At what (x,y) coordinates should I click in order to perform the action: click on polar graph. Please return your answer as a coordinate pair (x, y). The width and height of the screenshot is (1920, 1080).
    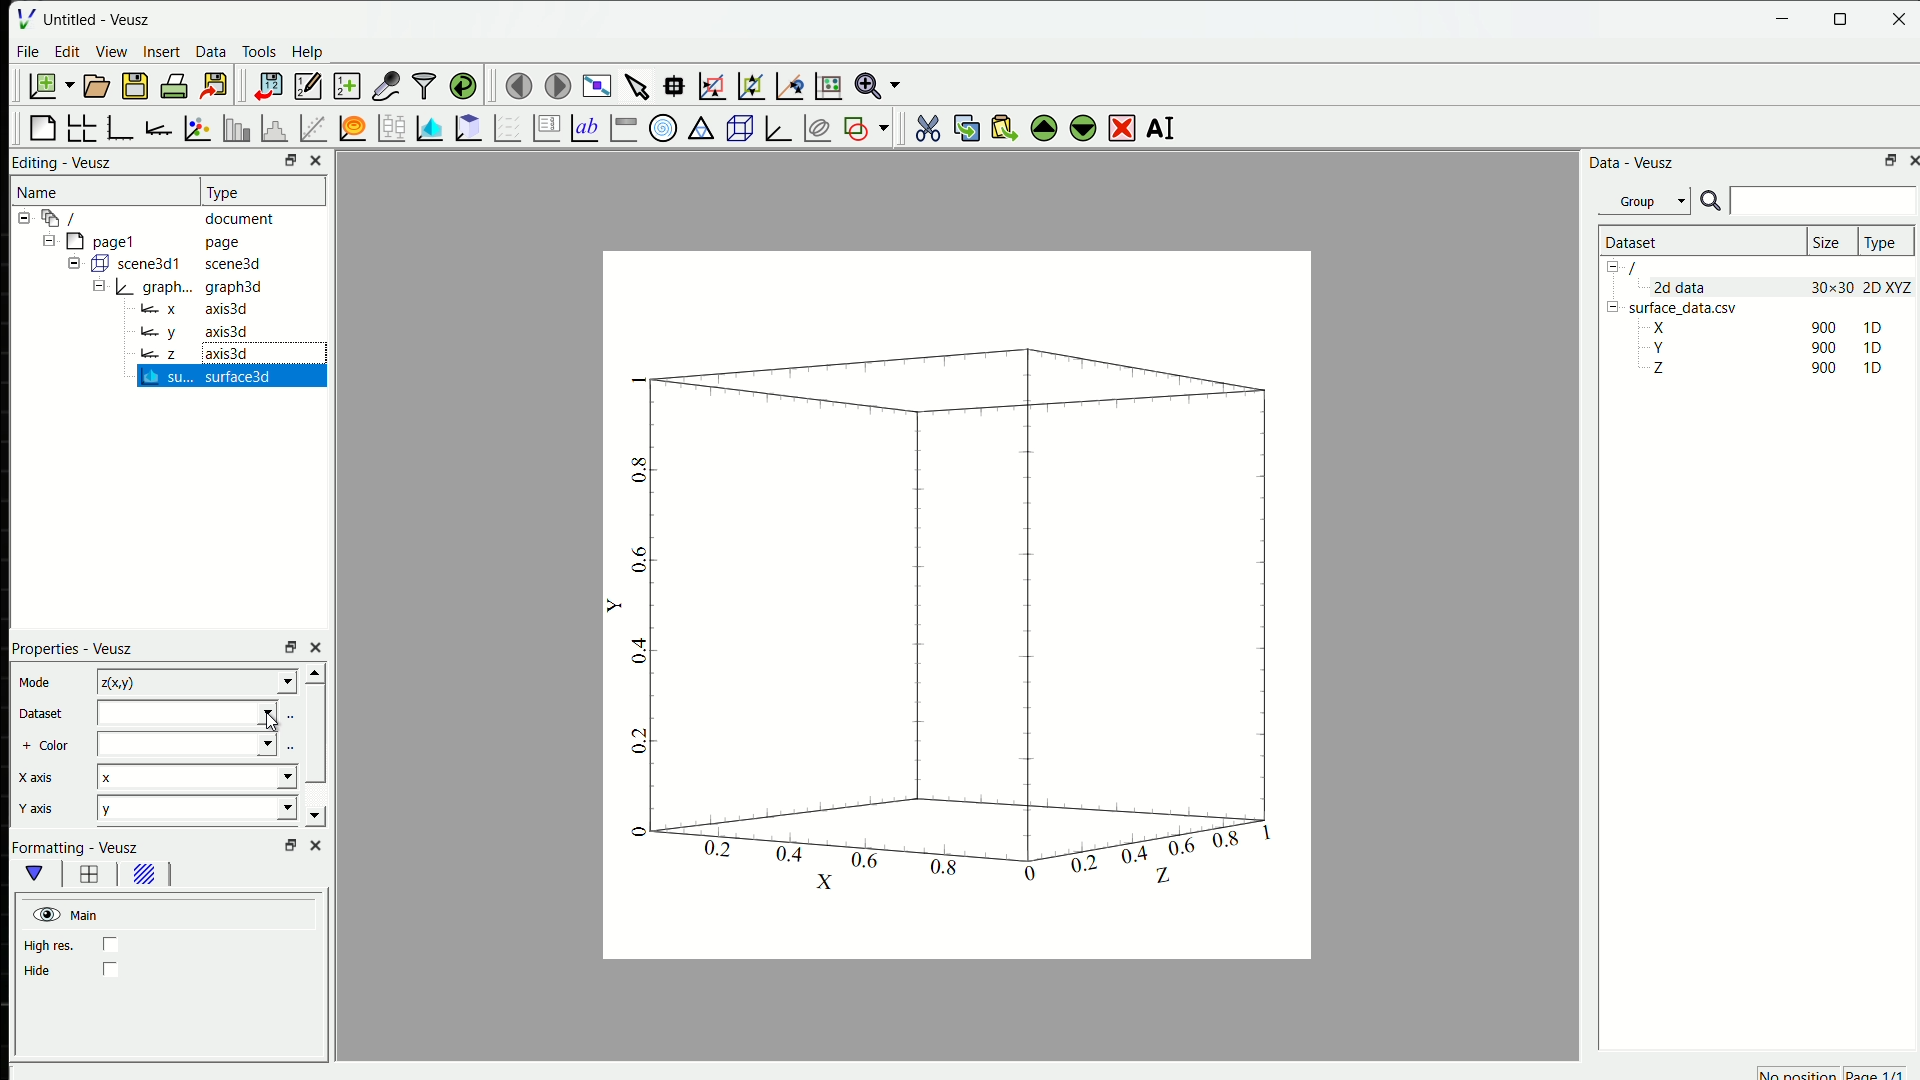
    Looking at the image, I should click on (664, 127).